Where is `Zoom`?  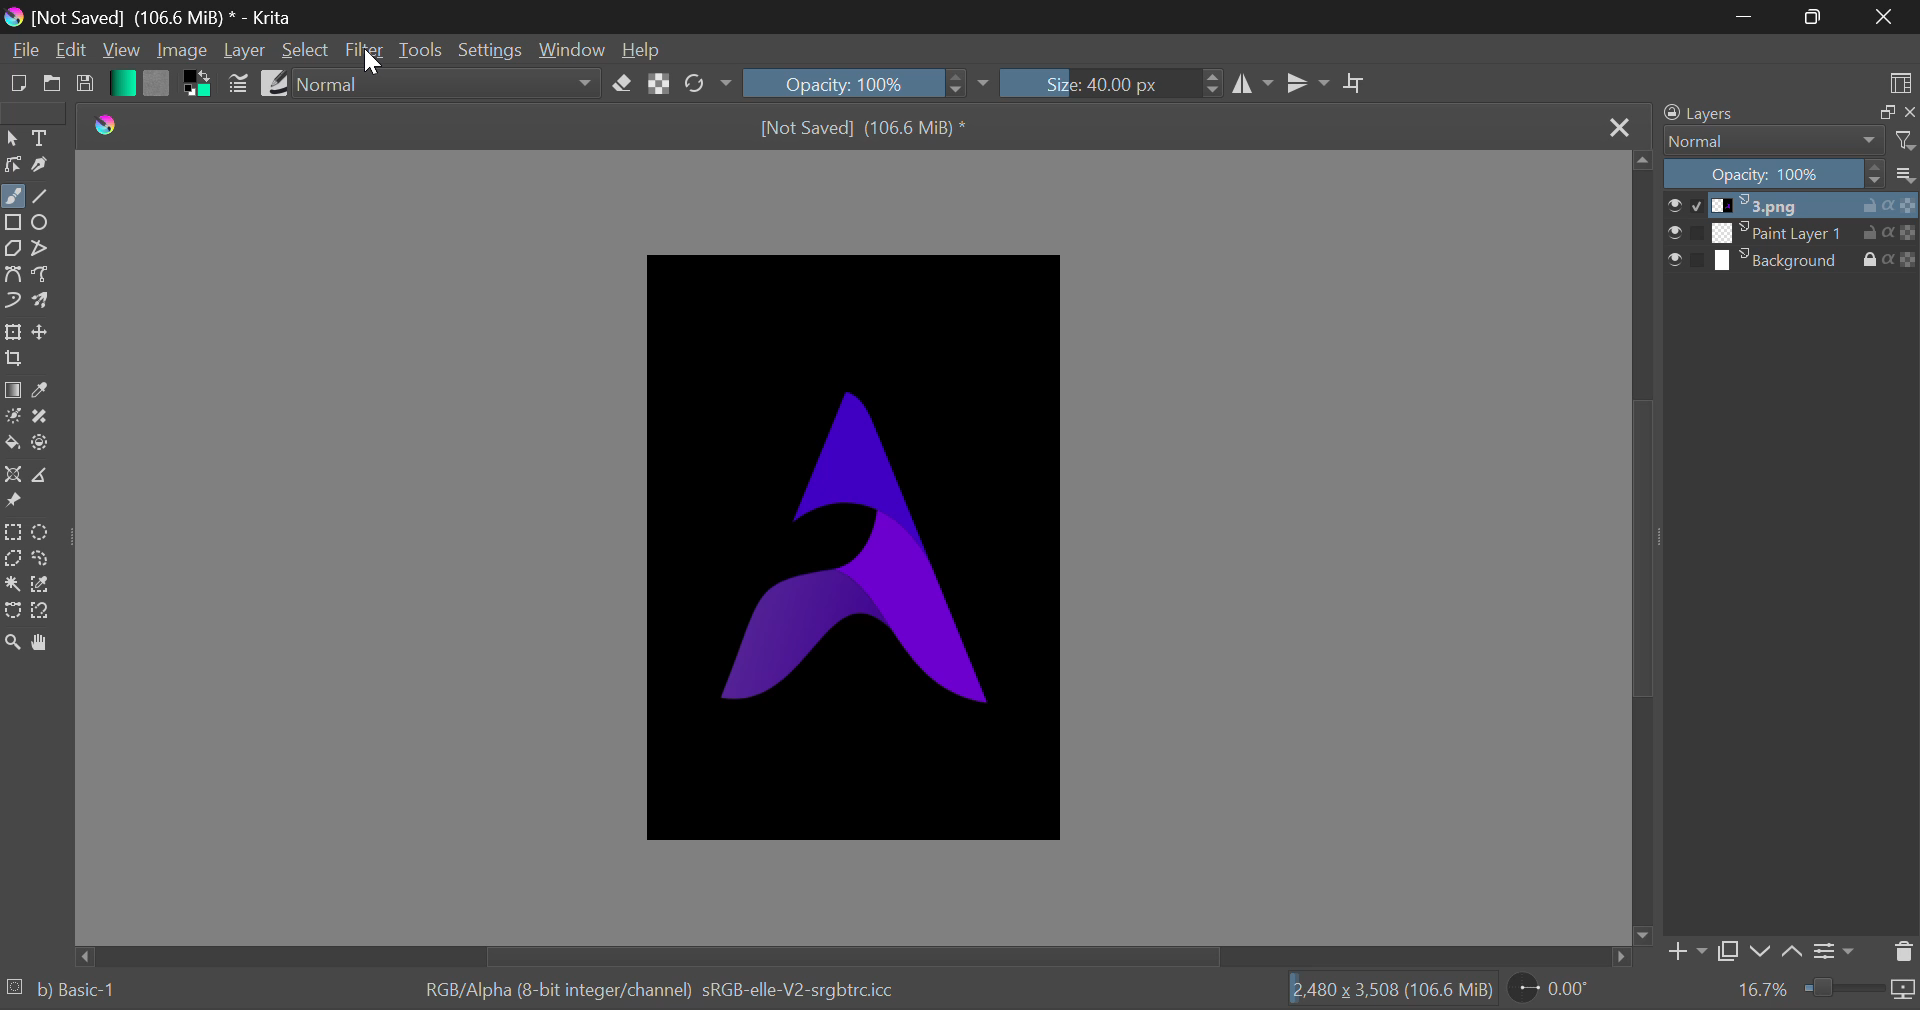
Zoom is located at coordinates (13, 642).